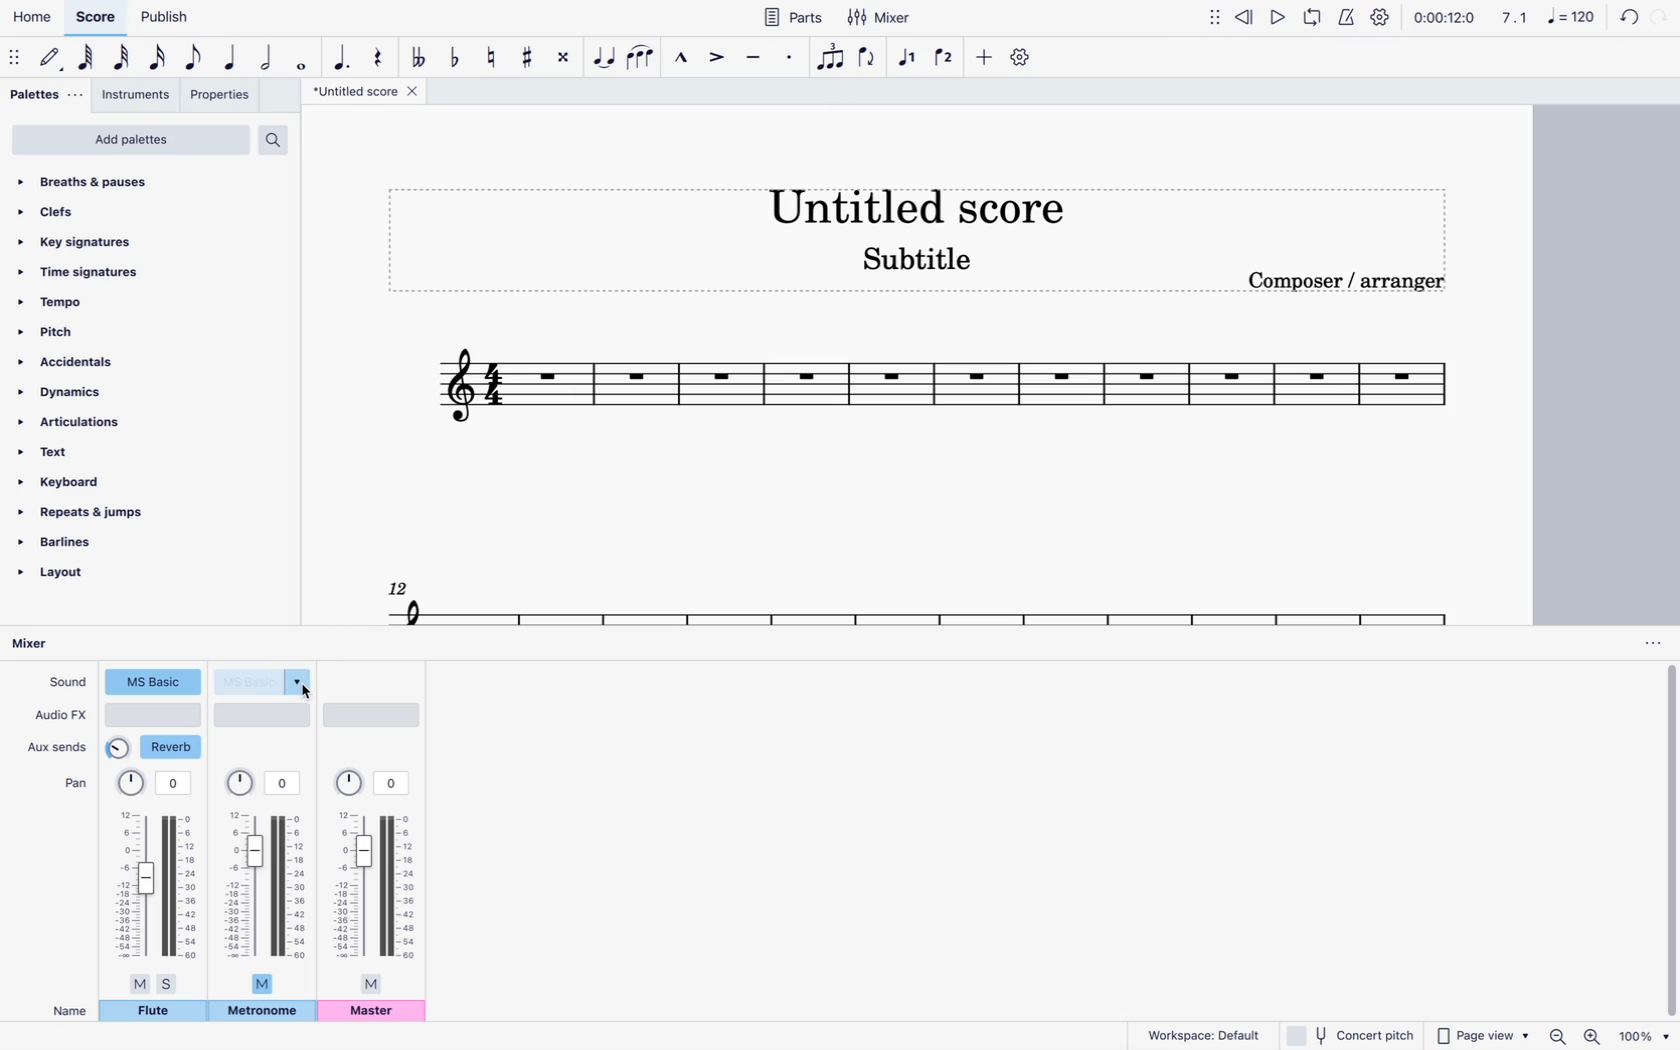 Image resolution: width=1680 pixels, height=1050 pixels. Describe the element at coordinates (751, 58) in the screenshot. I see `tenuto` at that location.